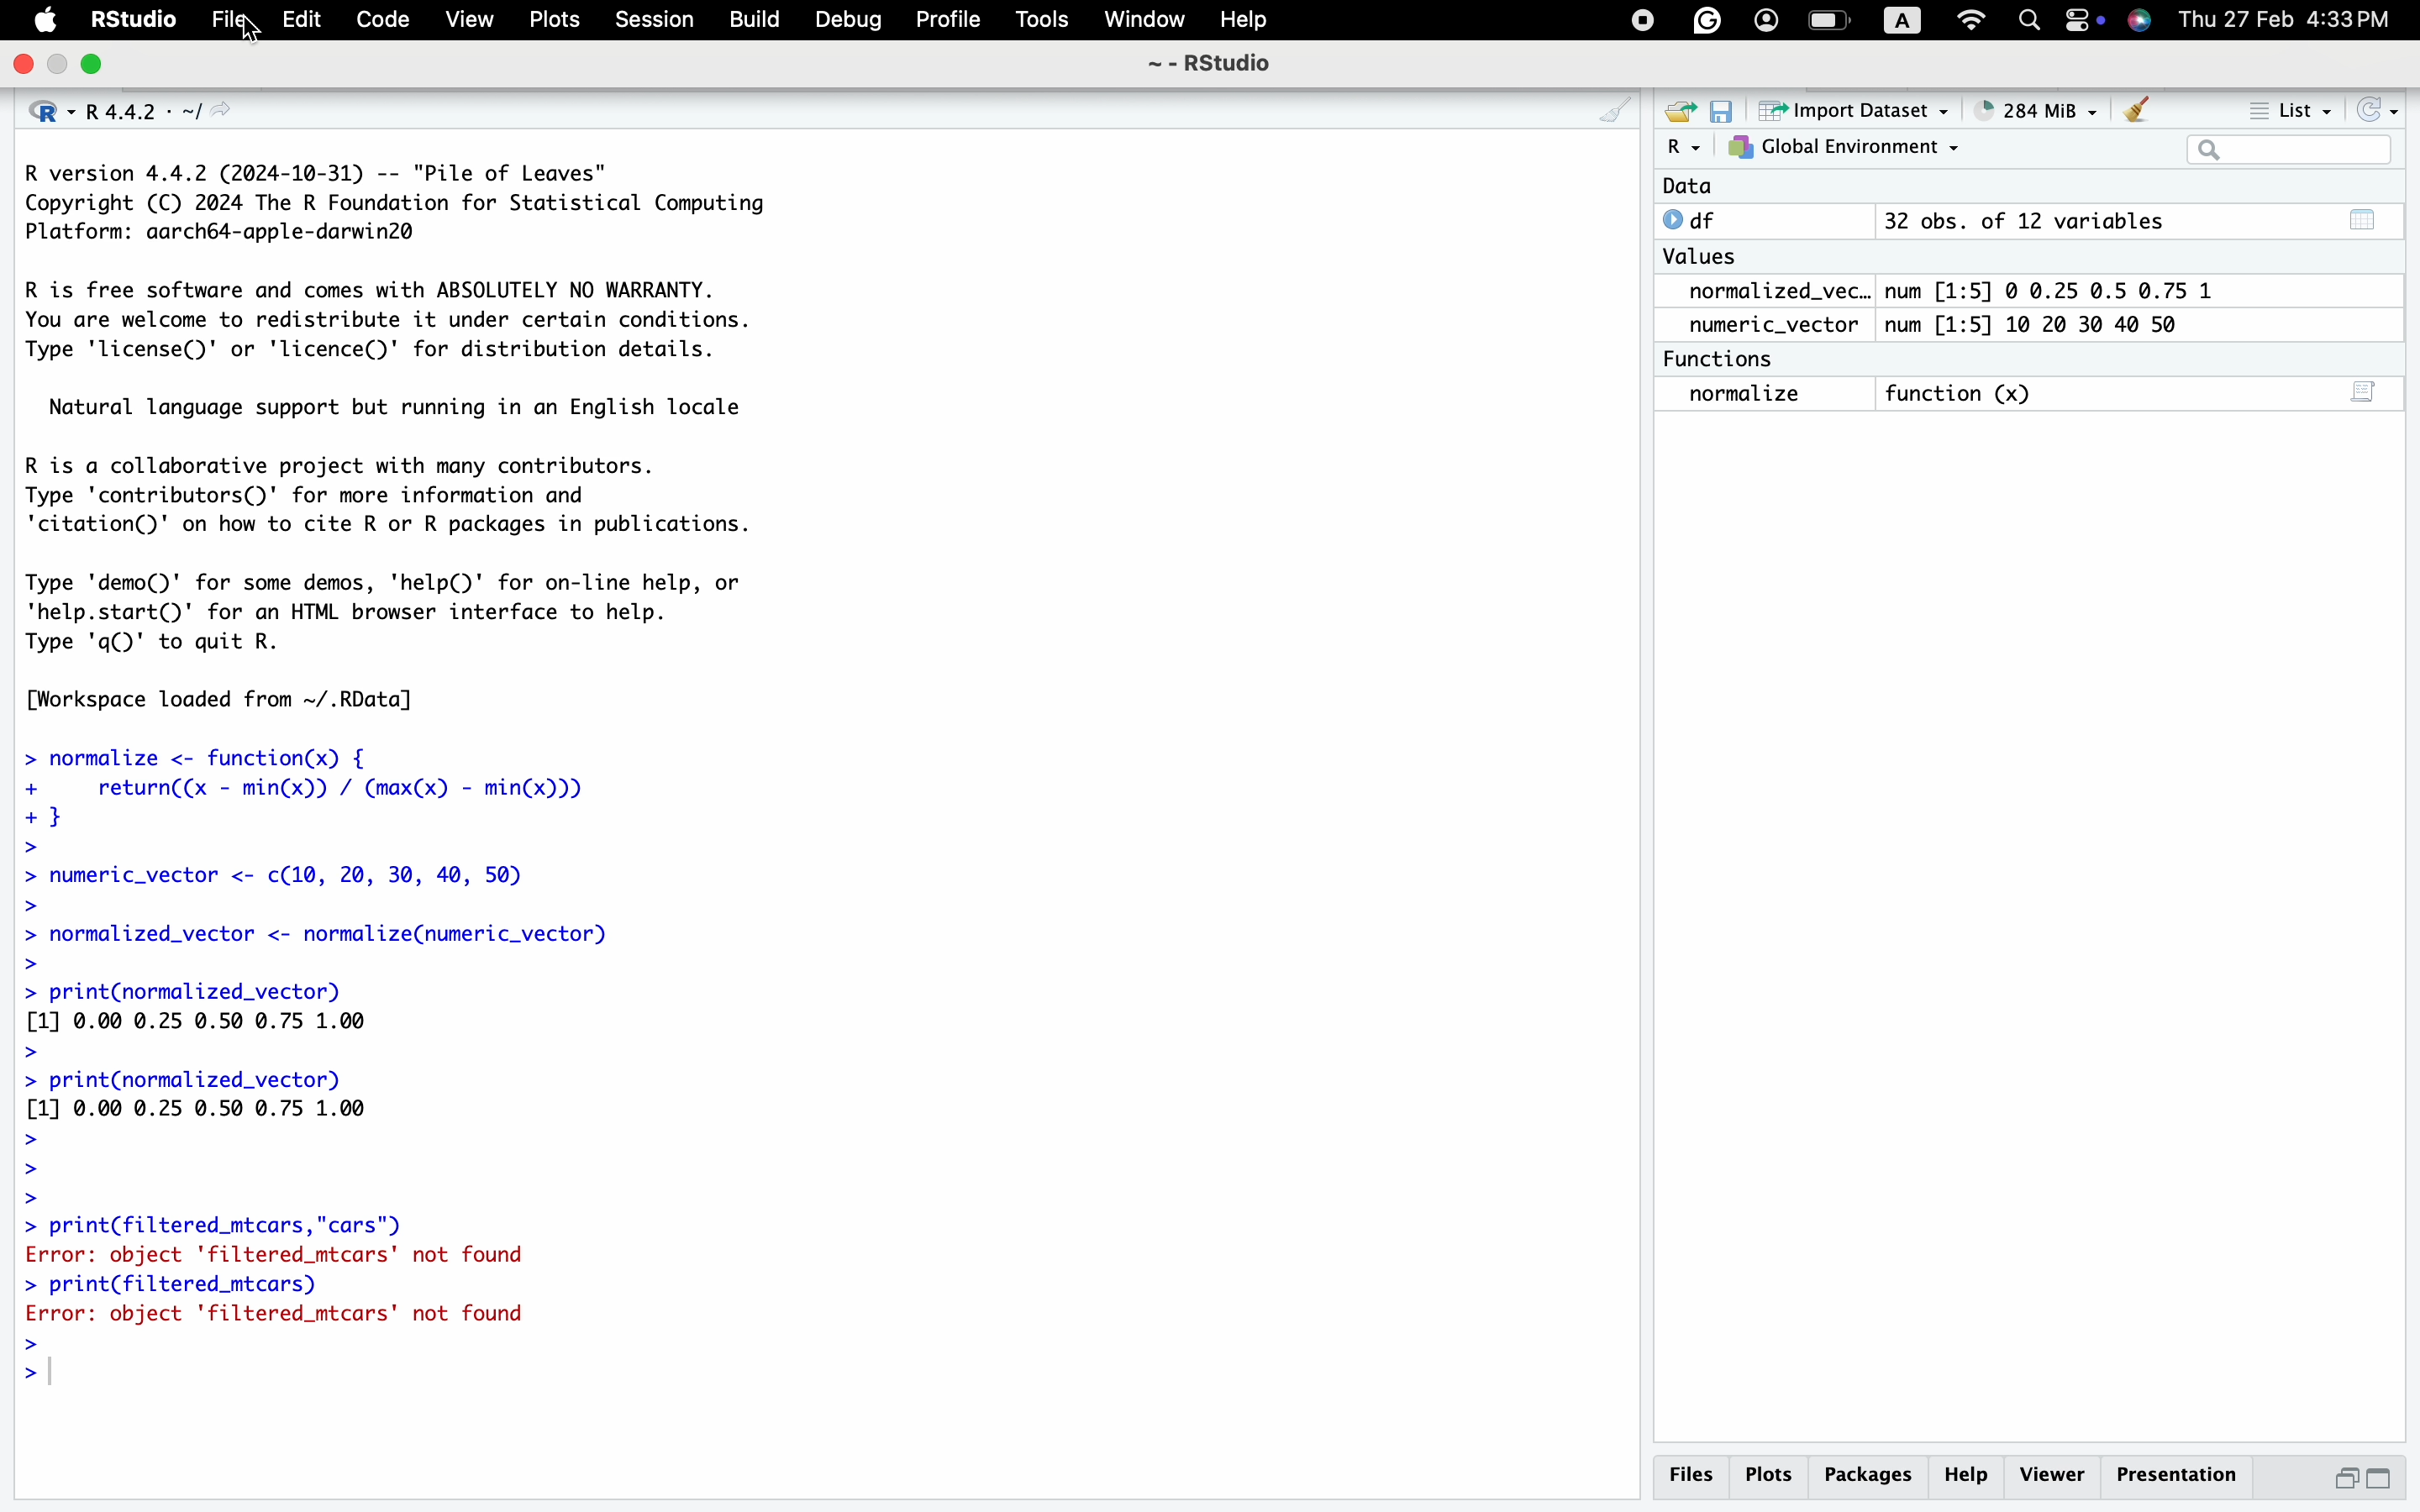  What do you see at coordinates (306, 22) in the screenshot?
I see `Edit` at bounding box center [306, 22].